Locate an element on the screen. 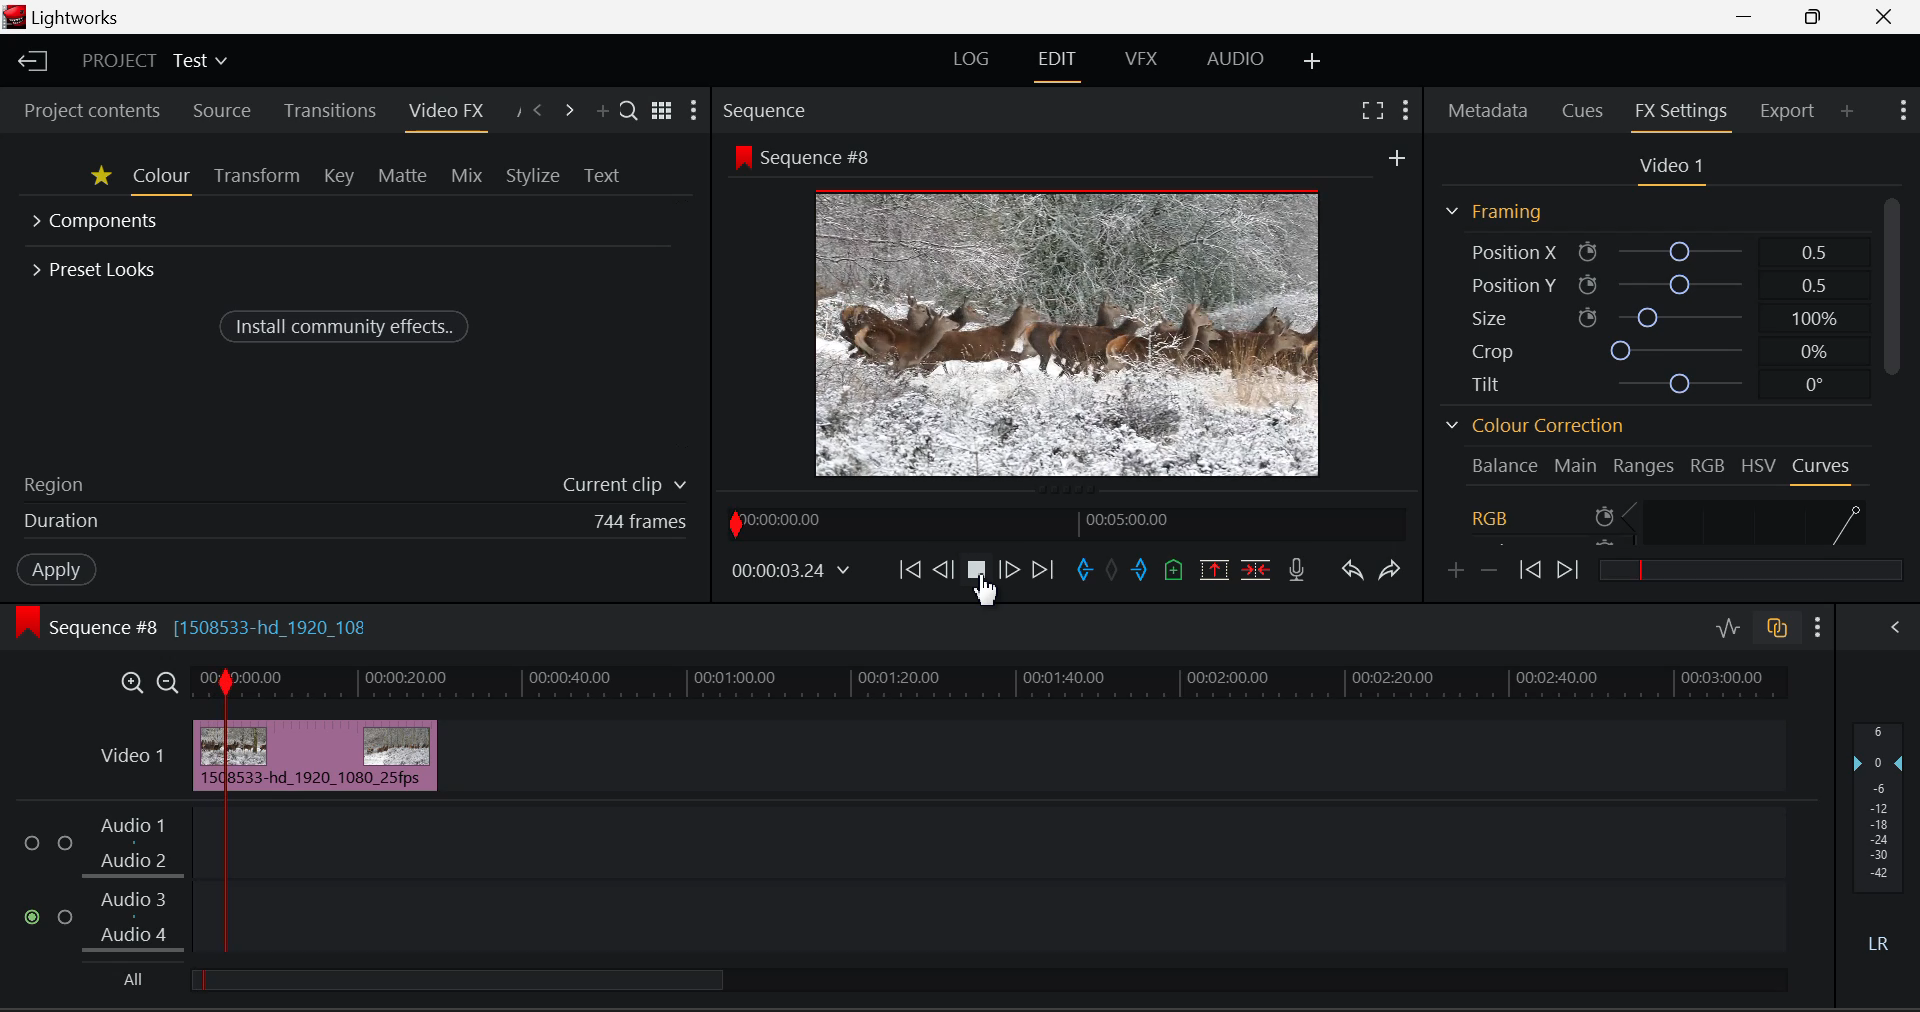 The height and width of the screenshot is (1012, 1920). Clip Inserted is located at coordinates (314, 755).